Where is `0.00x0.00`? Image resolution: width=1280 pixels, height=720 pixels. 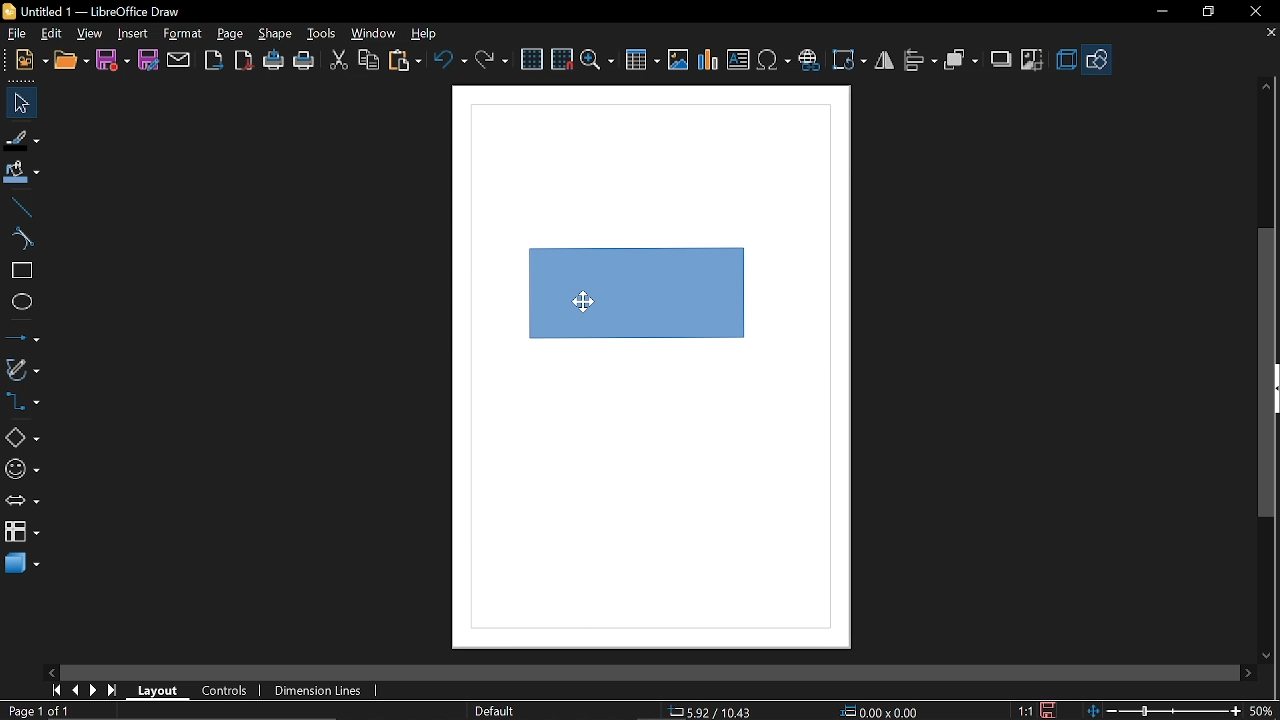
0.00x0.00 is located at coordinates (876, 712).